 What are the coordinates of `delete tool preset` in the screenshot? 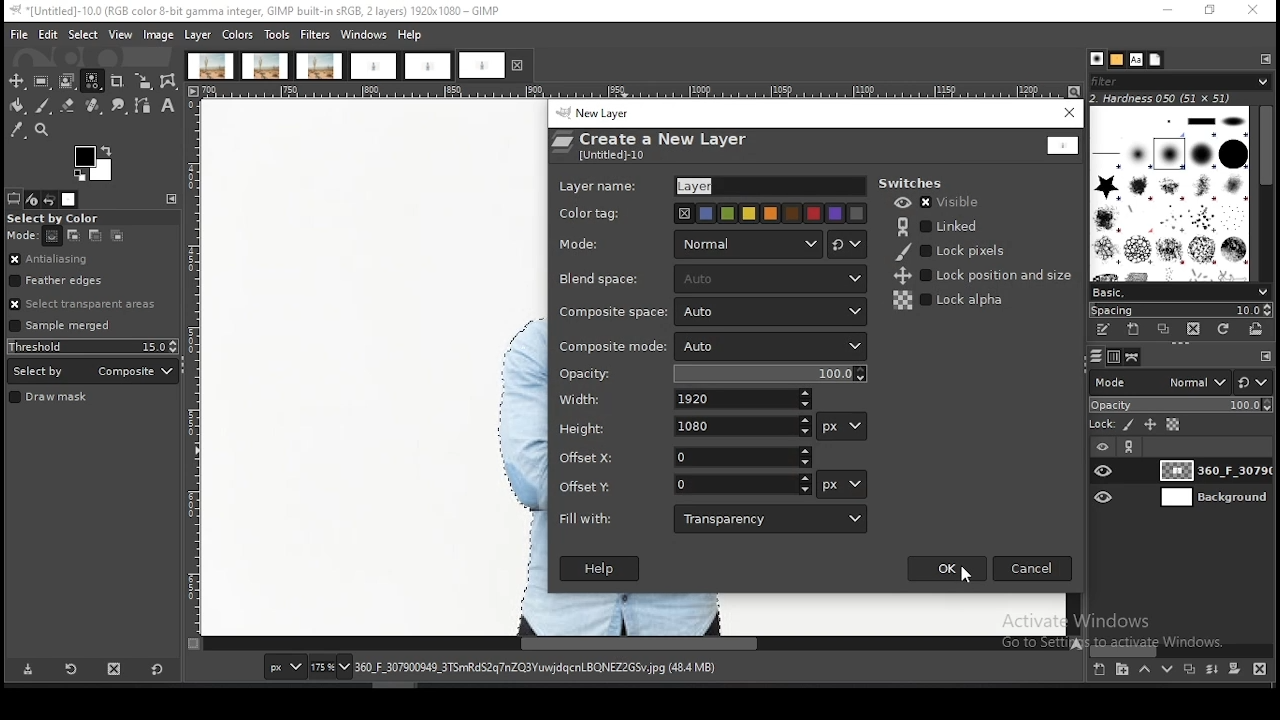 It's located at (116, 667).